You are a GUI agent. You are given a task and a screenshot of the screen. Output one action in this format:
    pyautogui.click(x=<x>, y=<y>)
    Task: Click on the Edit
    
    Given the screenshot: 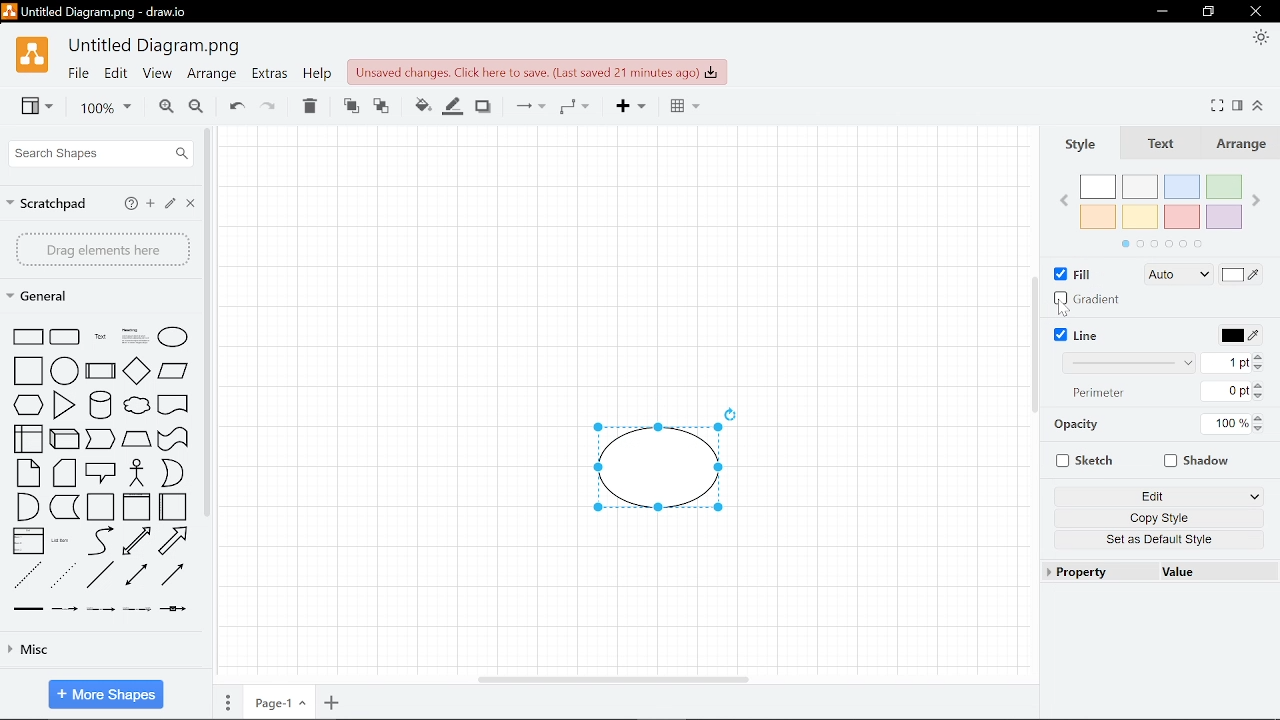 What is the action you would take?
    pyautogui.click(x=1158, y=496)
    